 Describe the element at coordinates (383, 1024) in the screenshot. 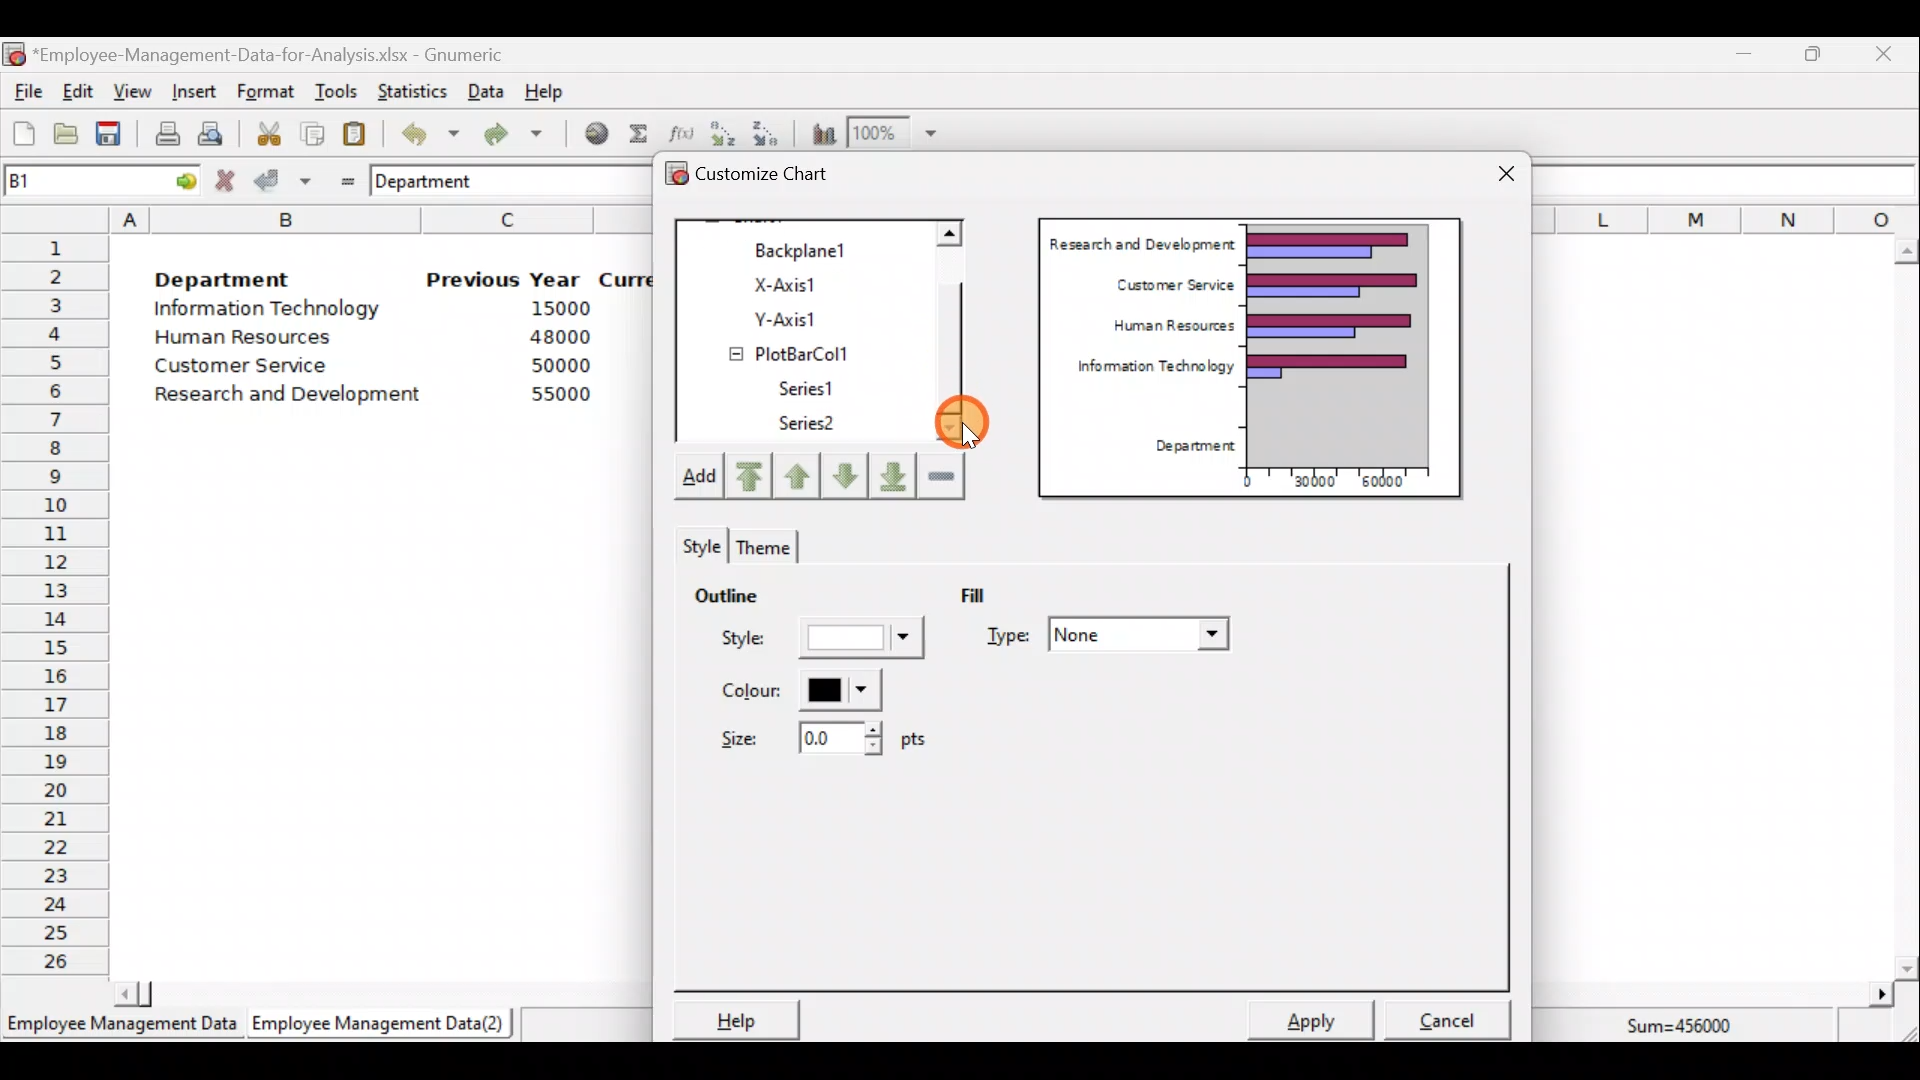

I see `Employee Management Data (2)` at that location.